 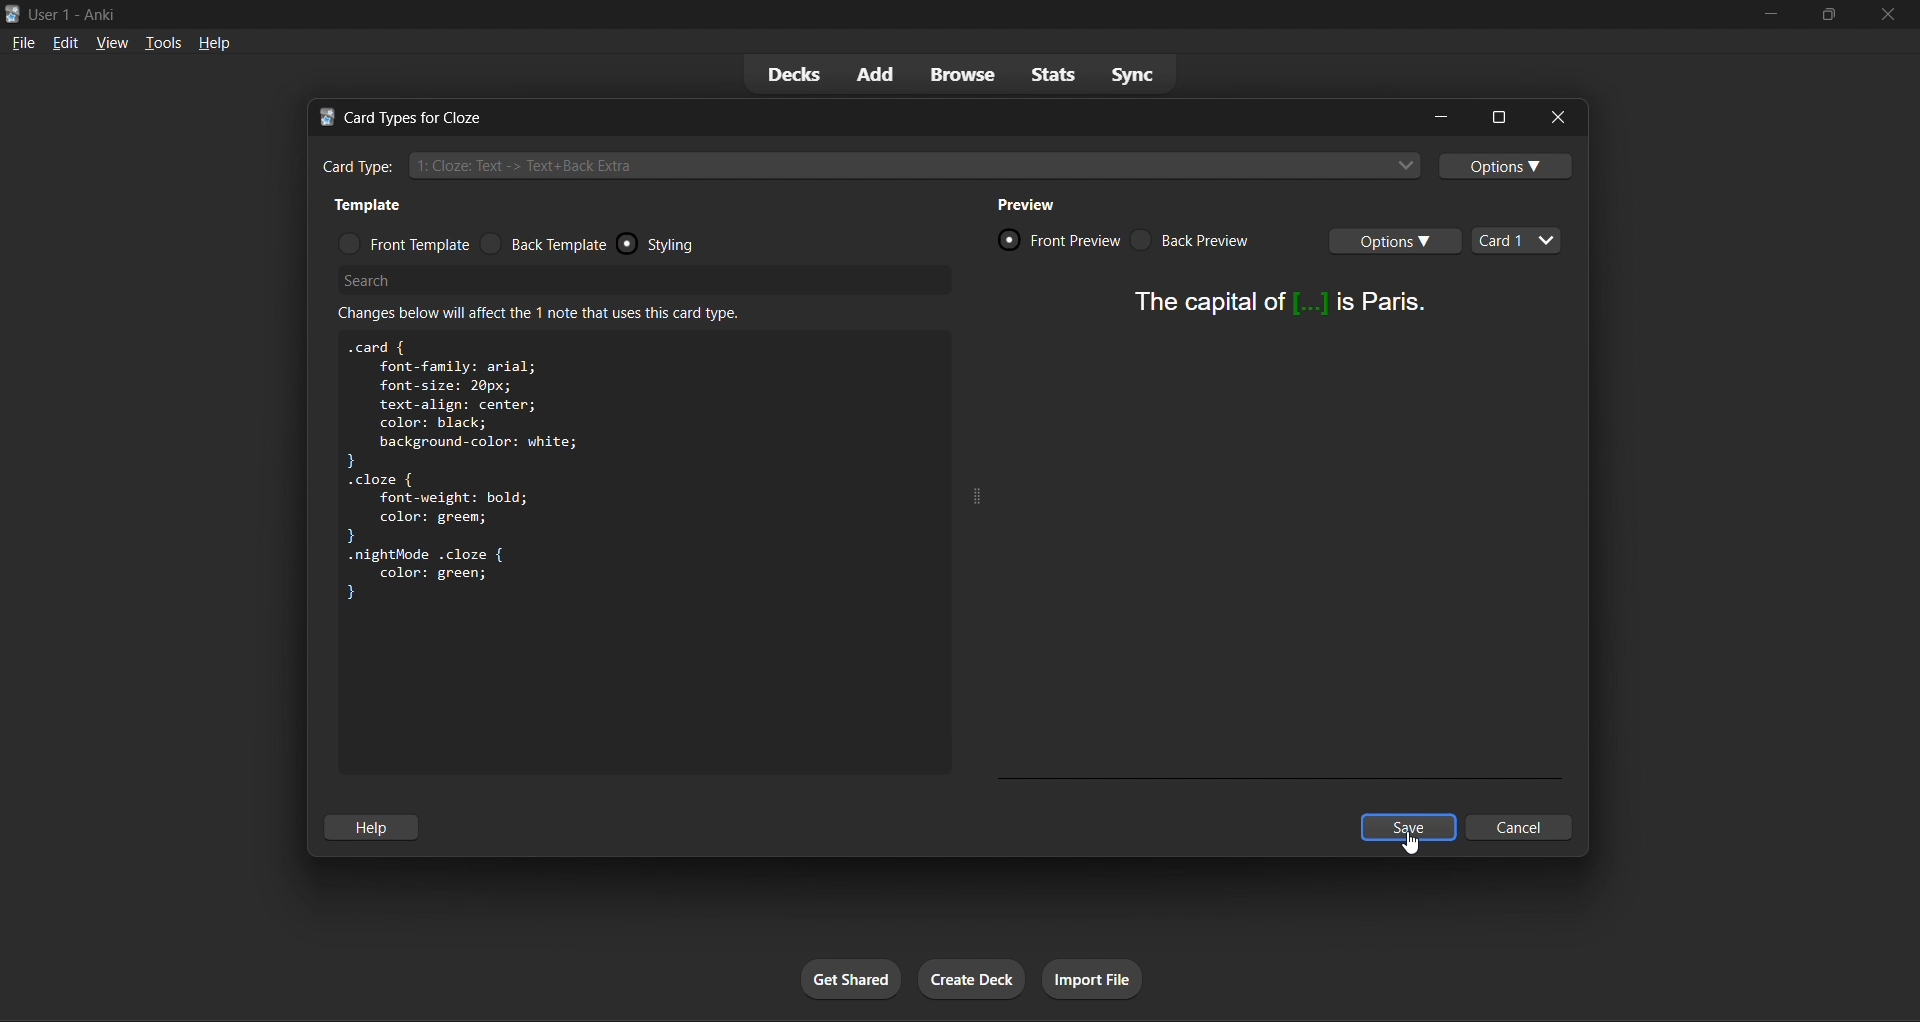 I want to click on maximize, so click(x=1828, y=16).